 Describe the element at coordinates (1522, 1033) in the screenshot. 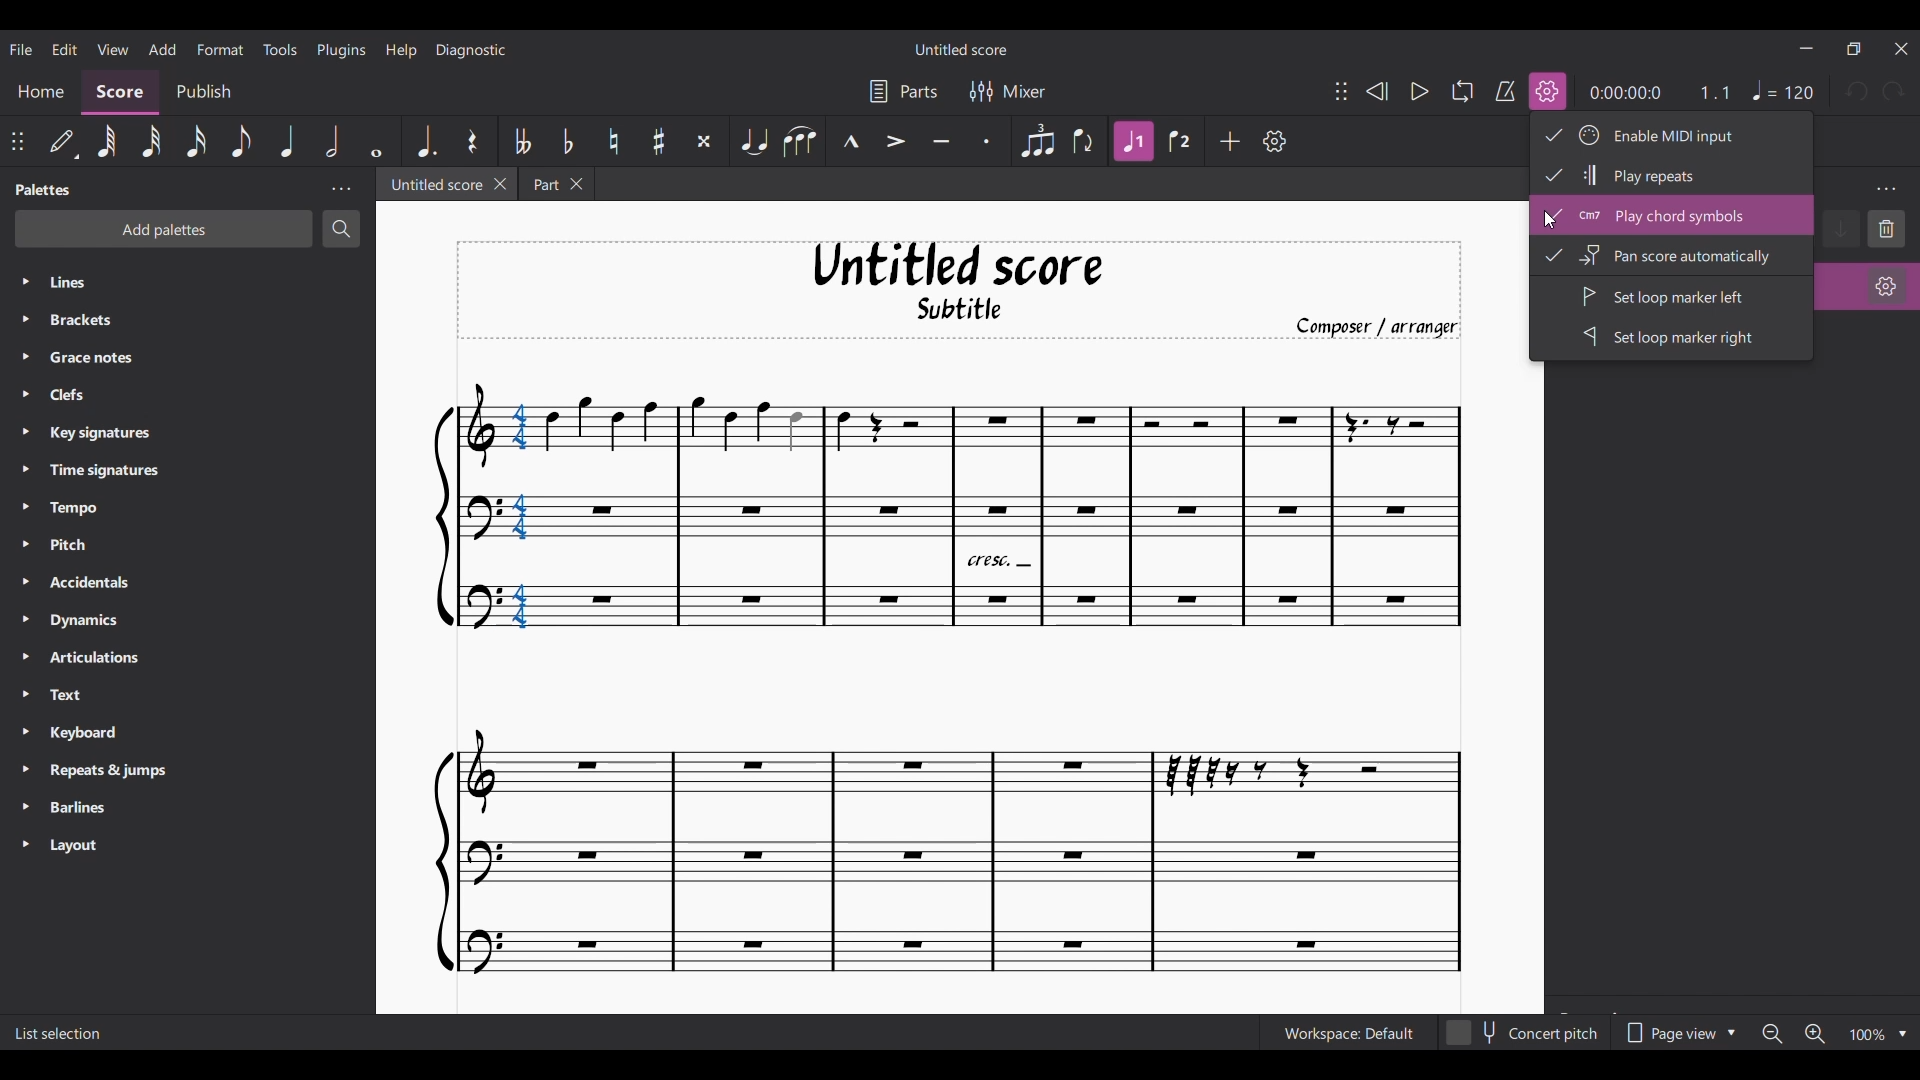

I see `Toggle for Concert pitch ` at that location.